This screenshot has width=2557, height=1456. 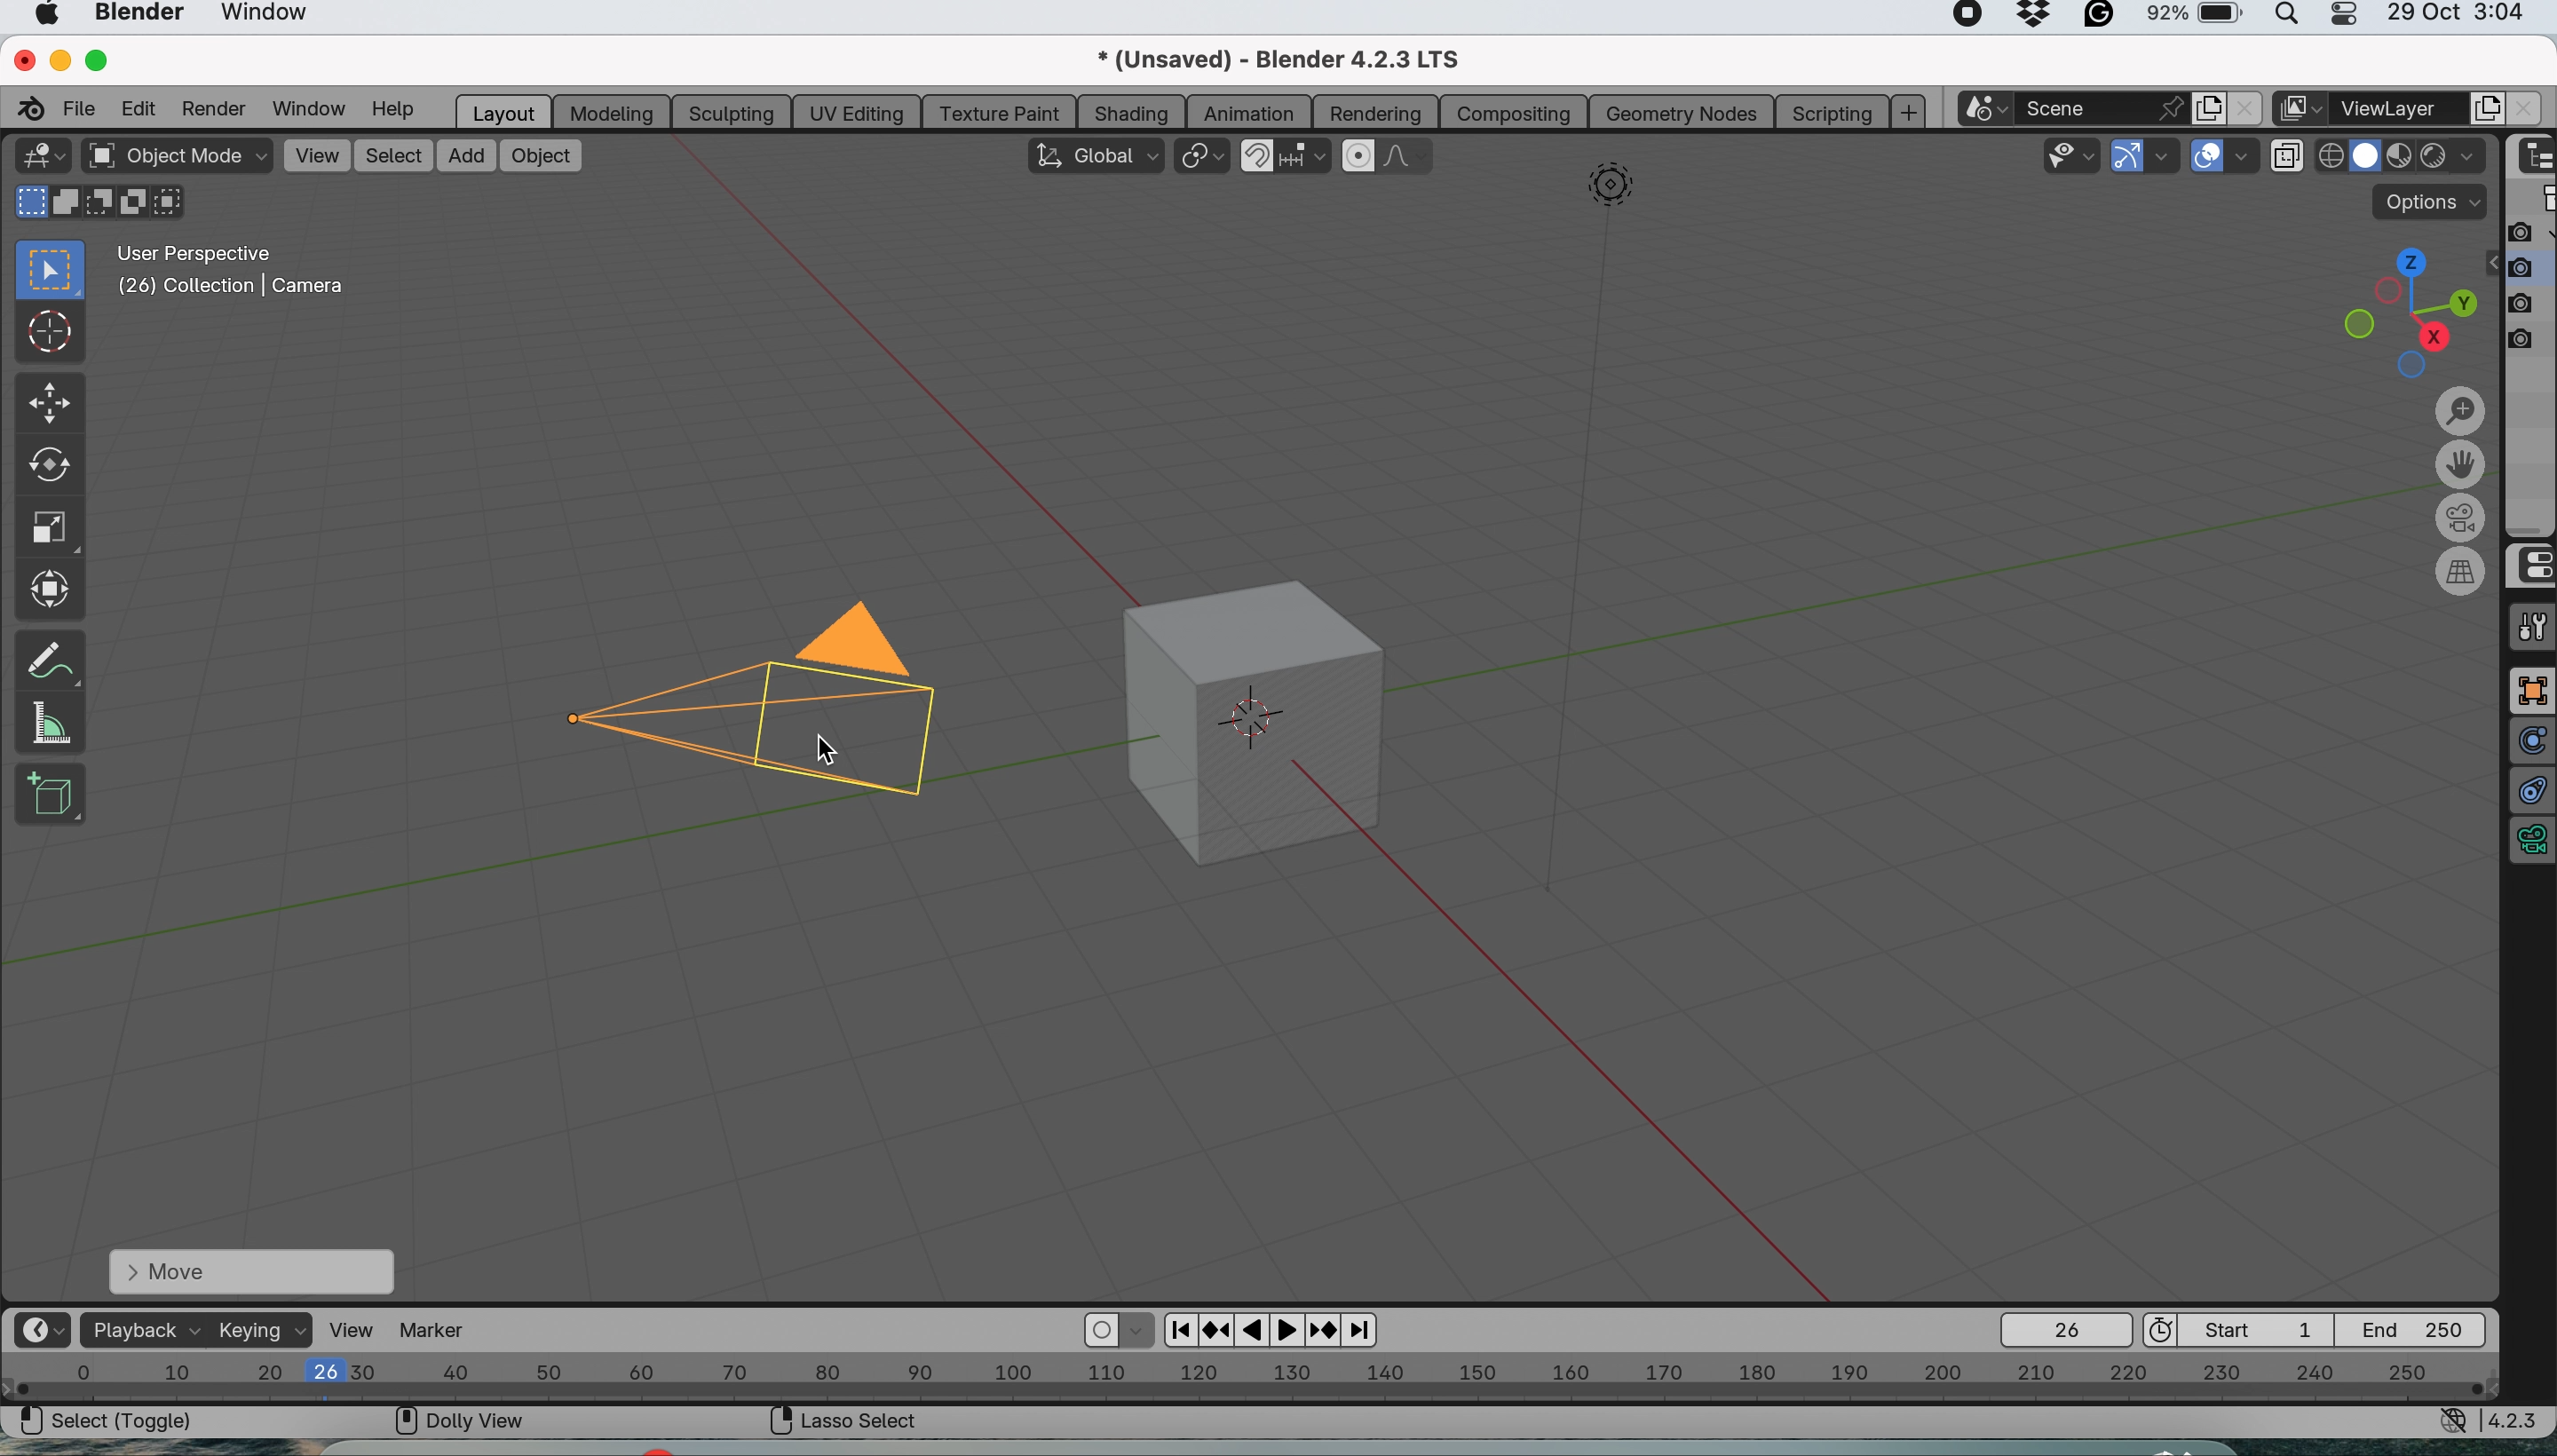 I want to click on rotate, so click(x=46, y=470).